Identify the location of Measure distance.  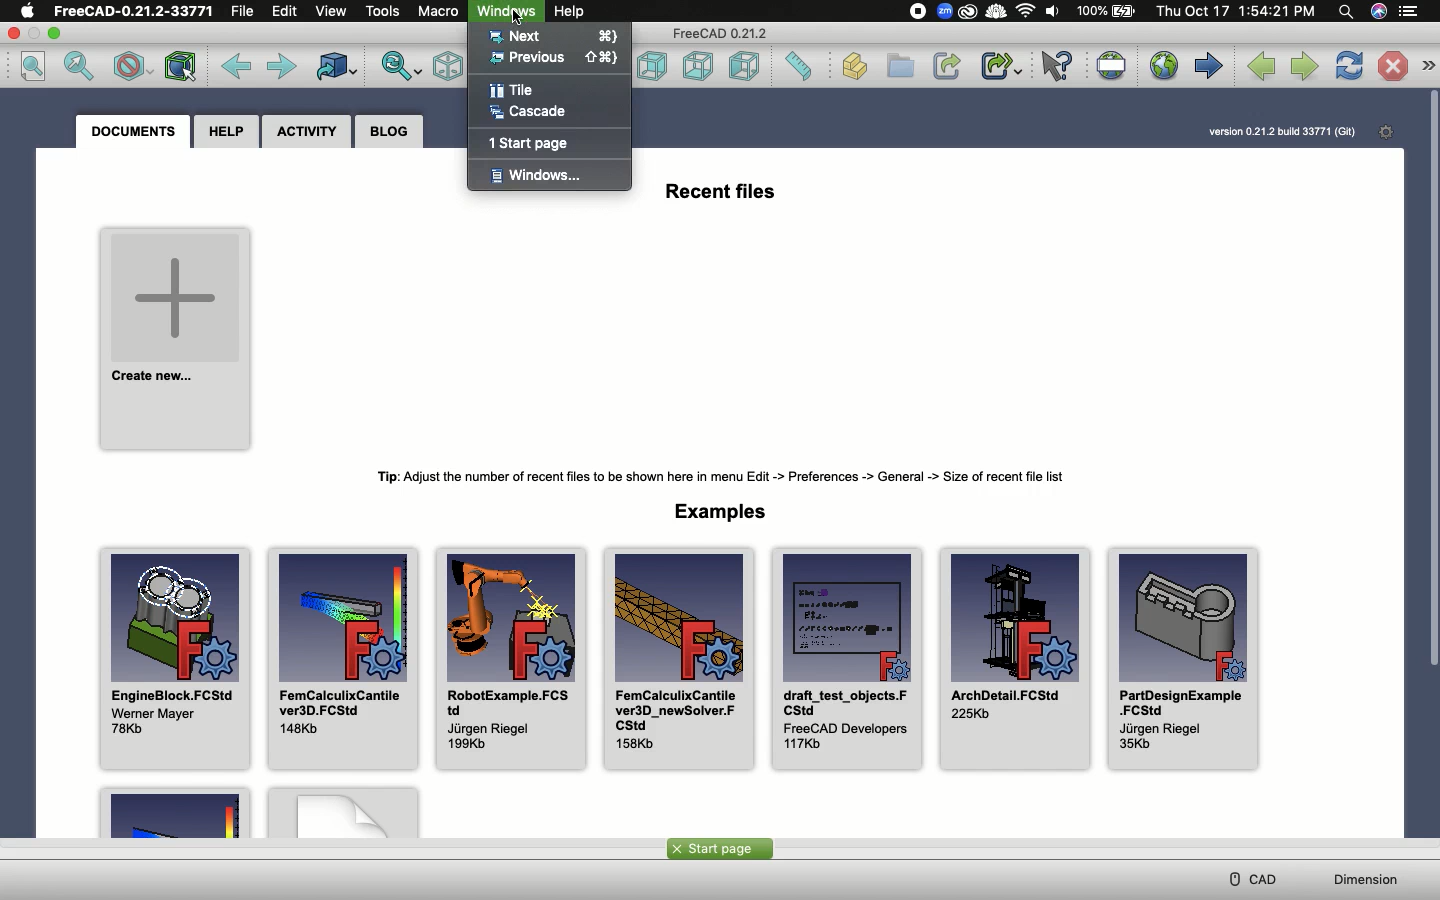
(801, 68).